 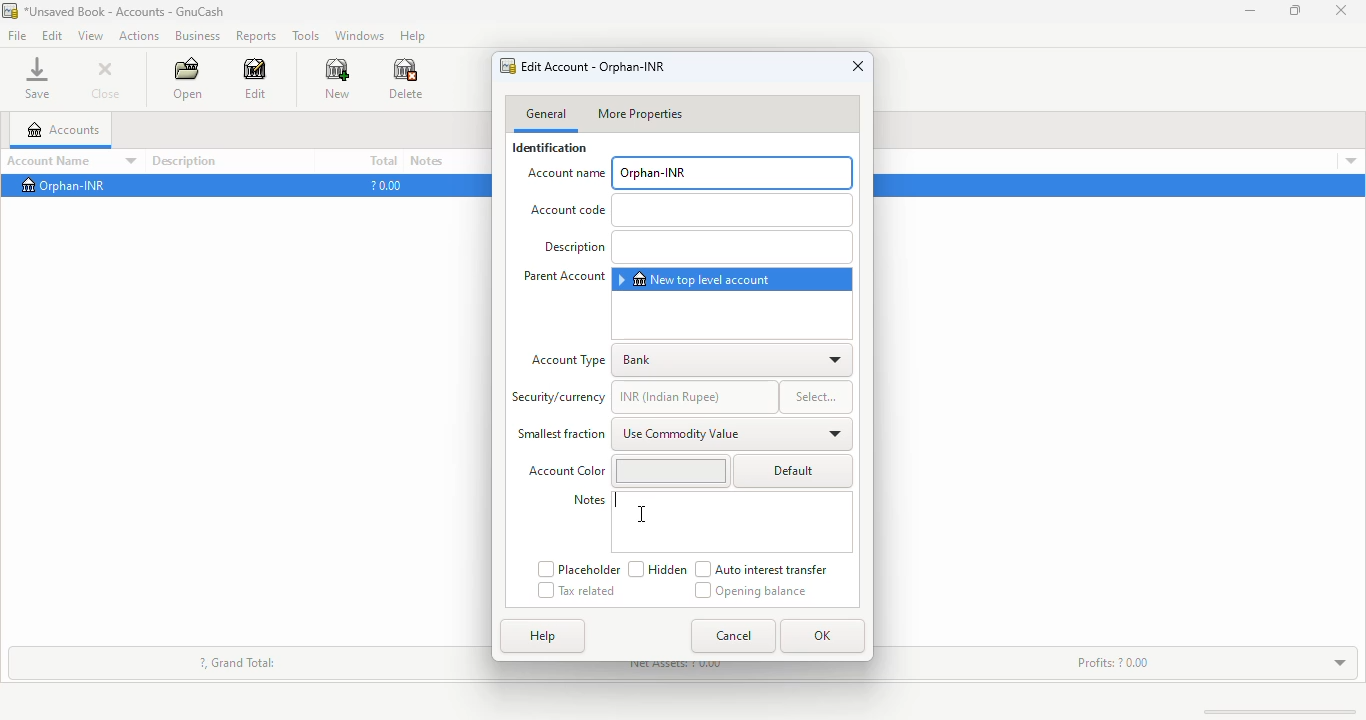 I want to click on maximize, so click(x=1296, y=11).